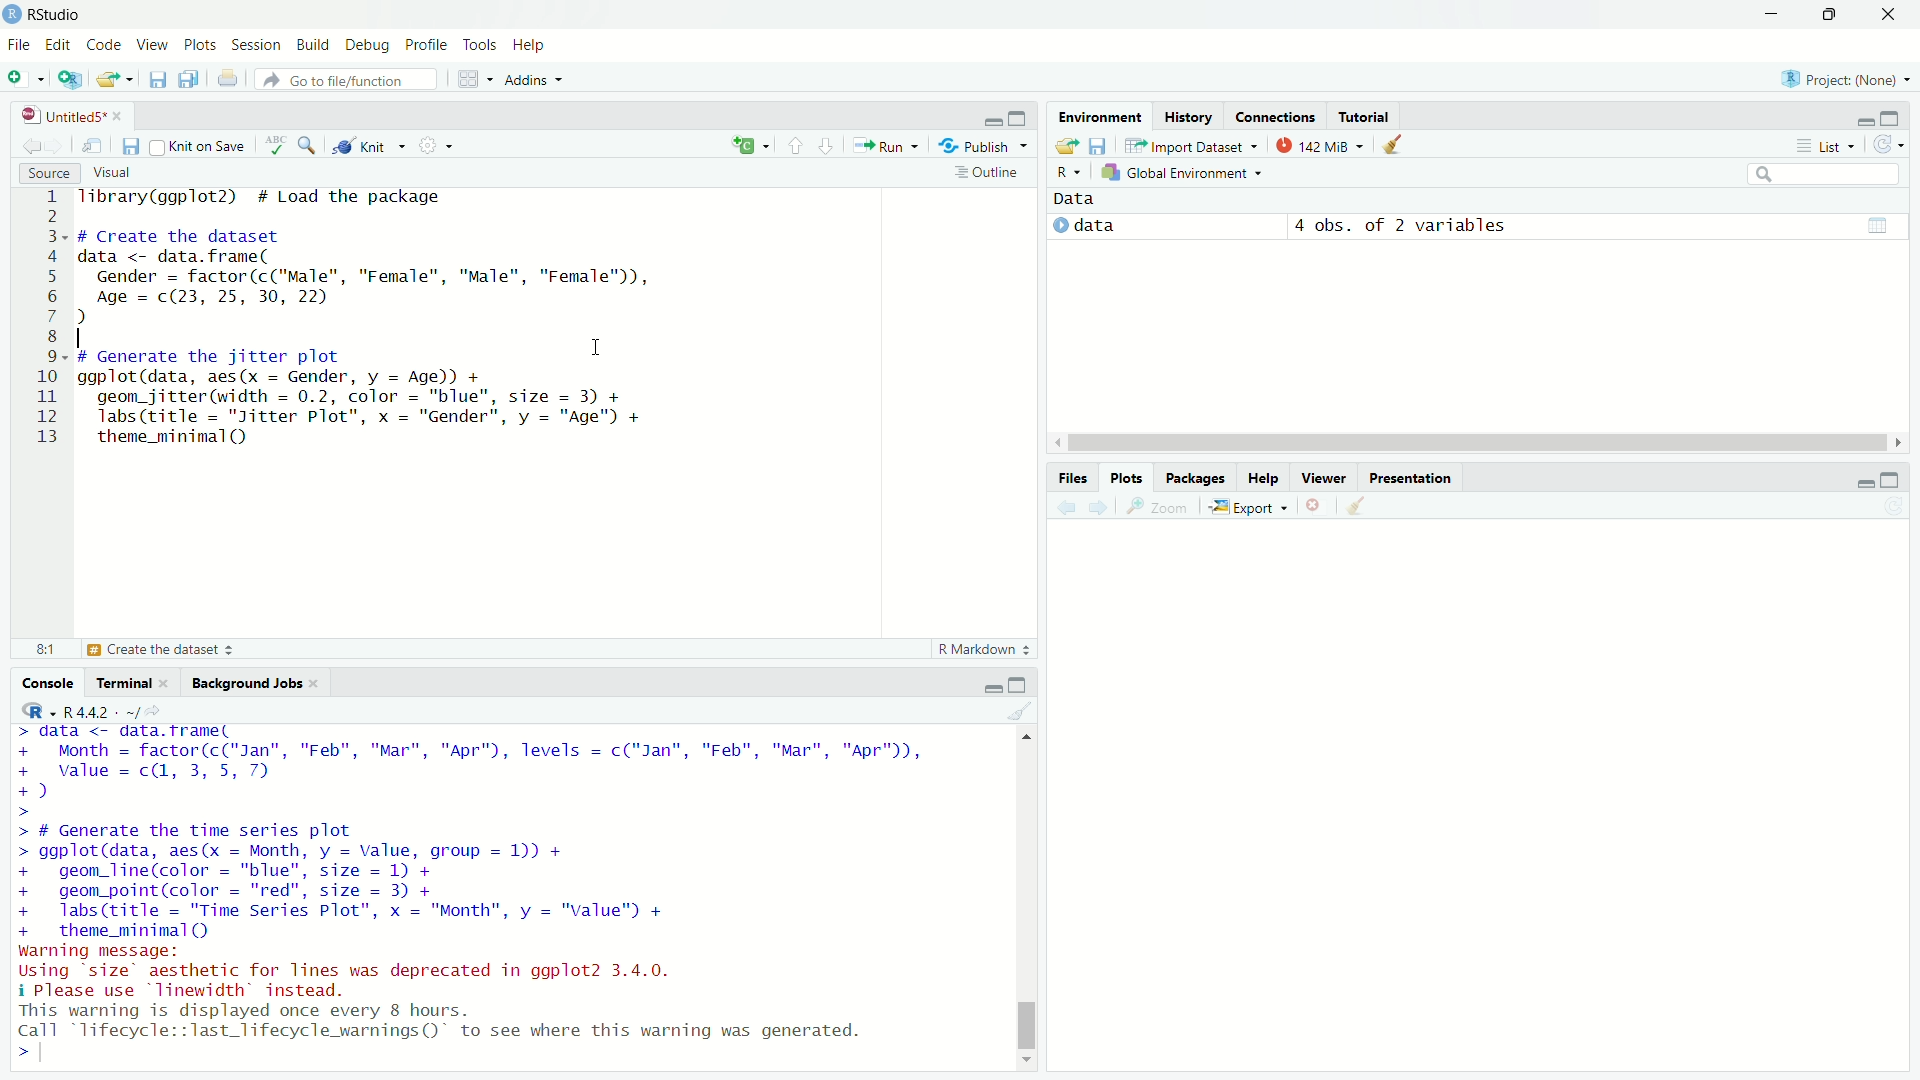 This screenshot has height=1080, width=1920. Describe the element at coordinates (321, 682) in the screenshot. I see `close` at that location.